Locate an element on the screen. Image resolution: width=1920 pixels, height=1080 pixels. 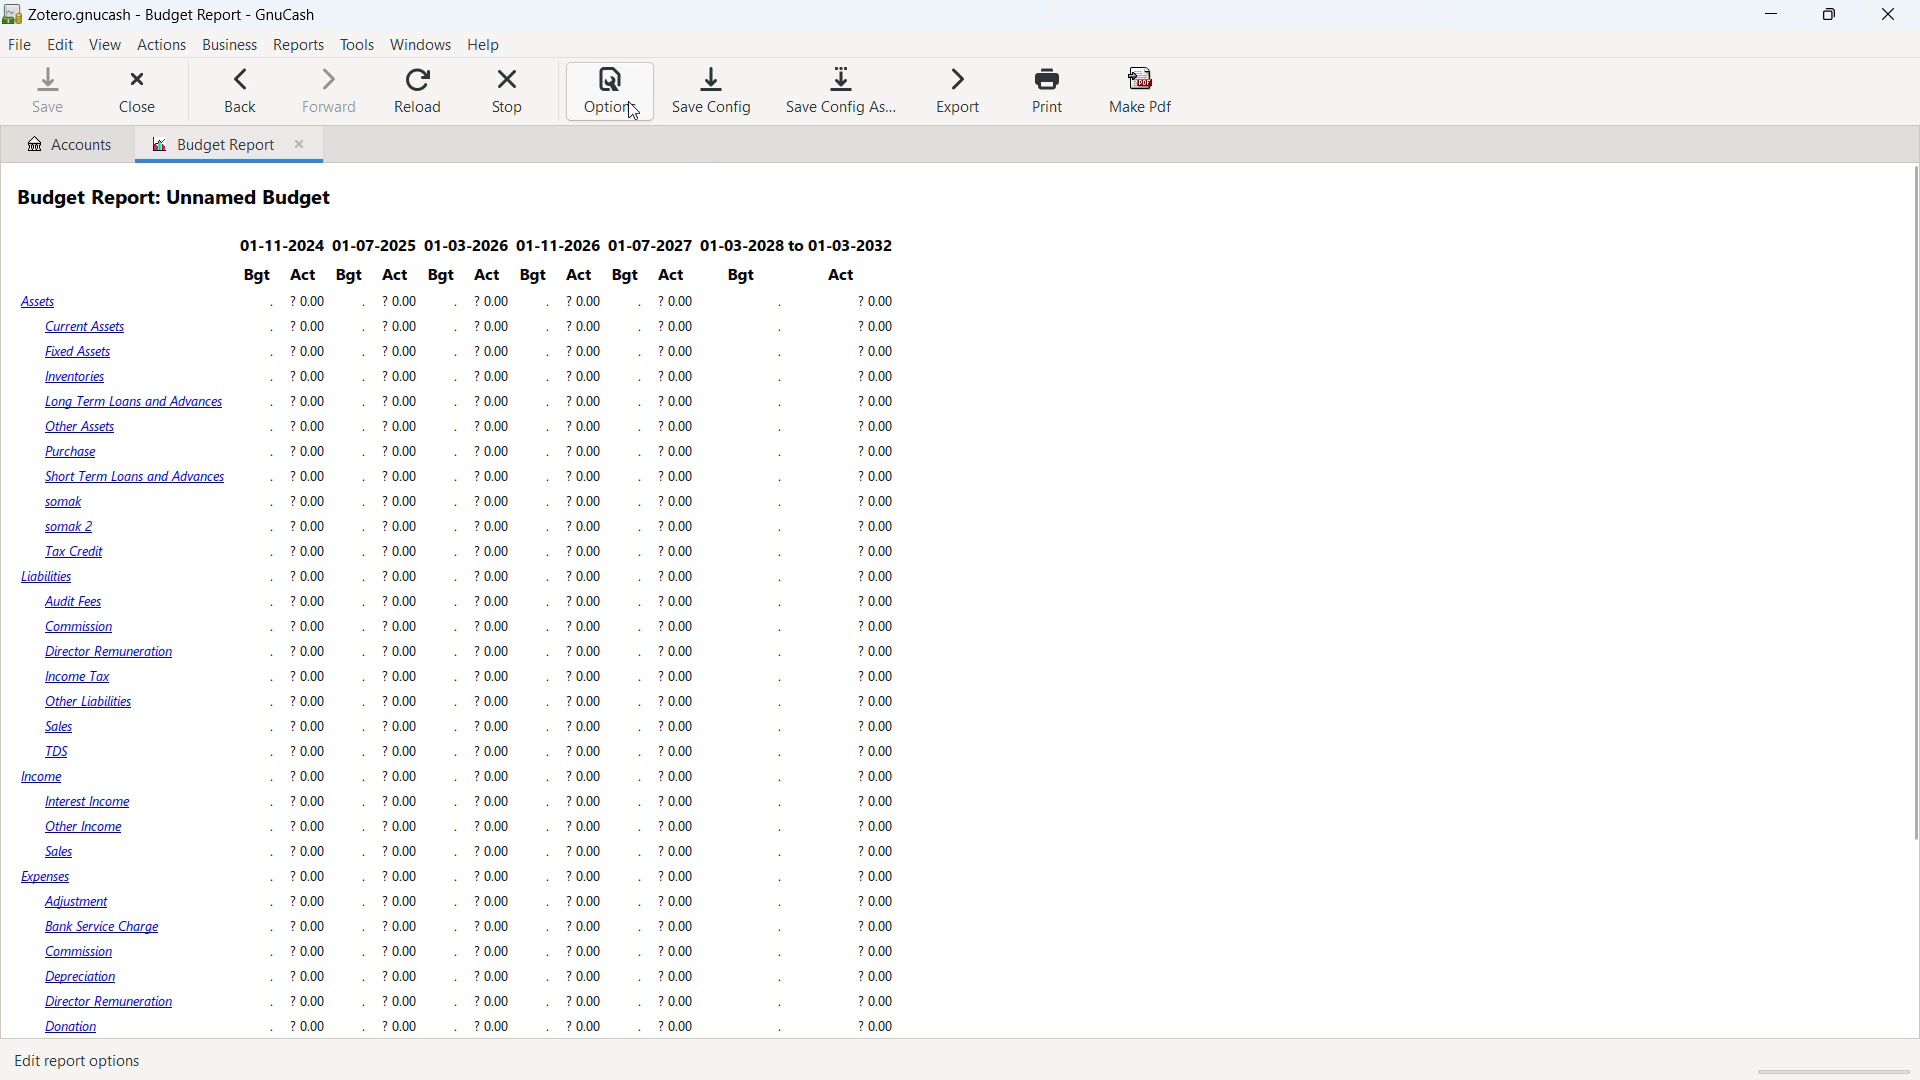
stop is located at coordinates (508, 91).